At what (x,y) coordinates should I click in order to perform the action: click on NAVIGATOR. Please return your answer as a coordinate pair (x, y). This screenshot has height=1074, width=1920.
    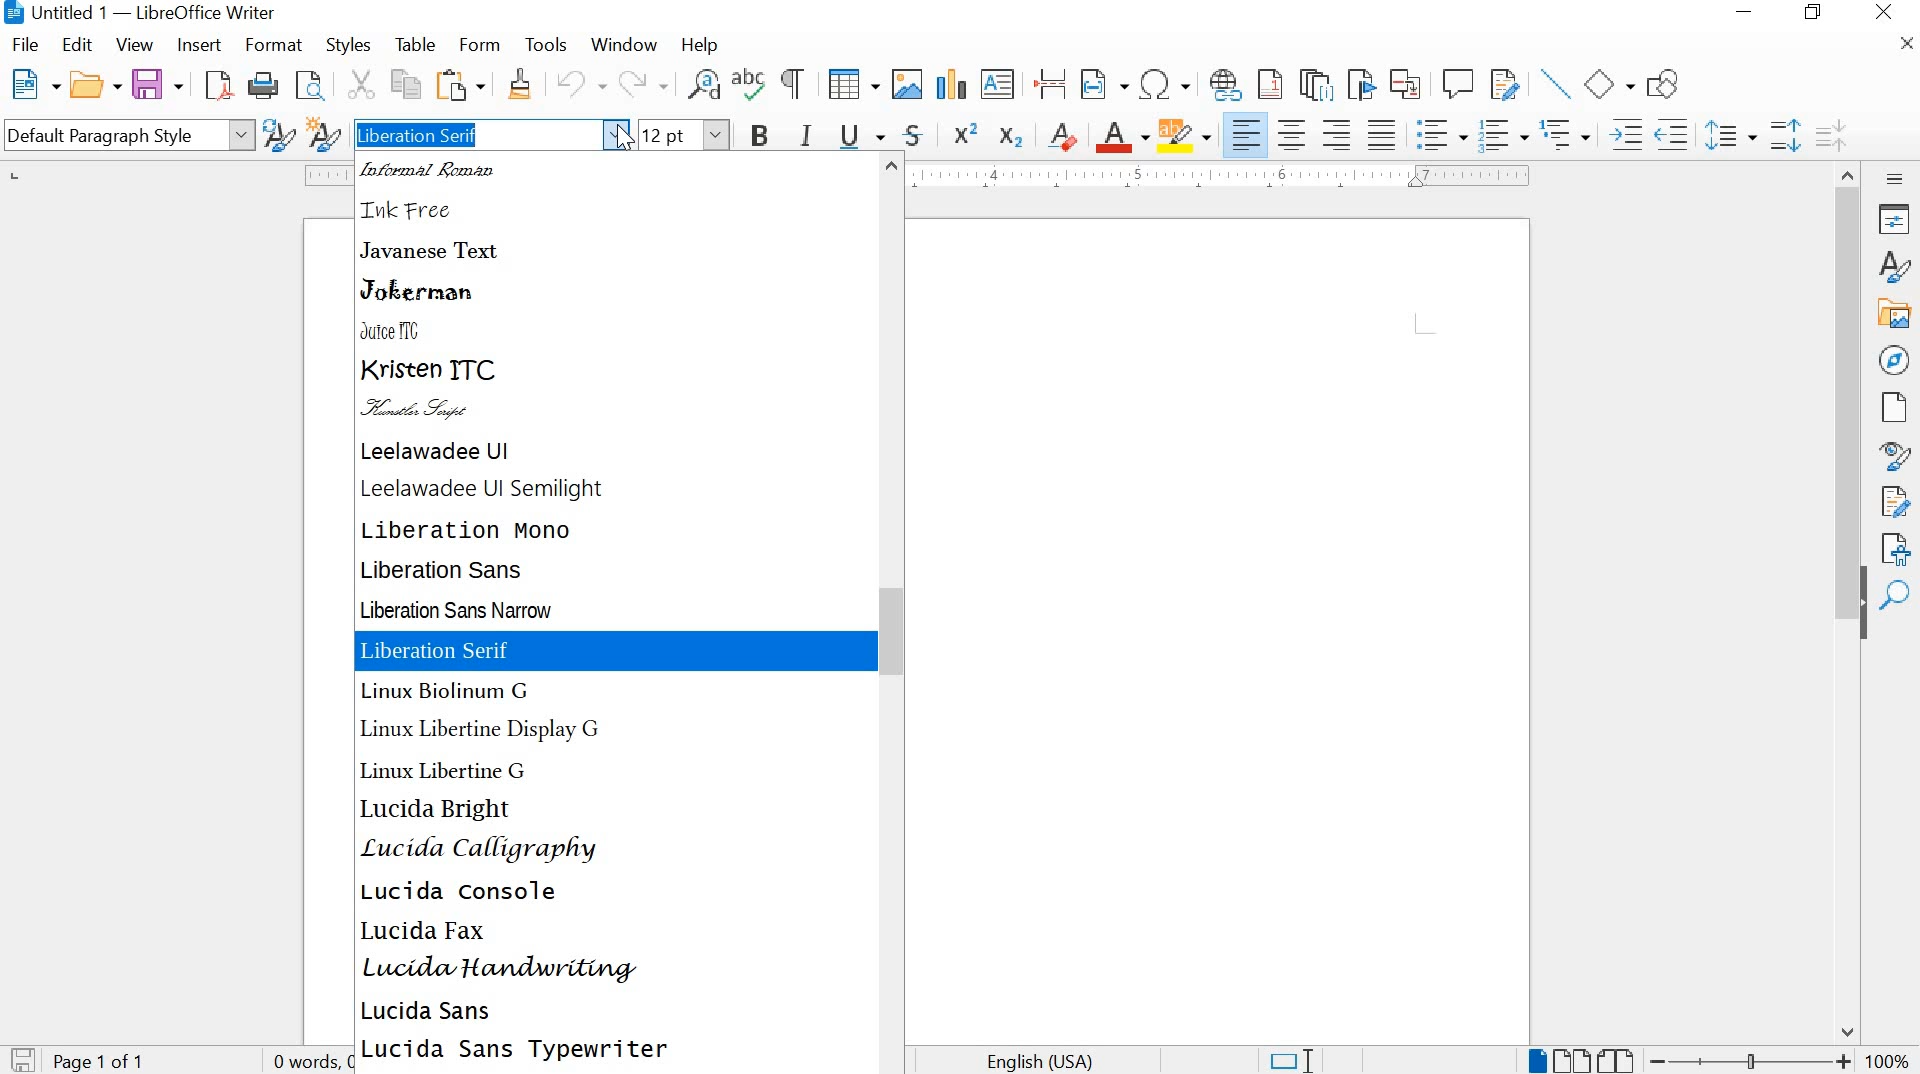
    Looking at the image, I should click on (1894, 360).